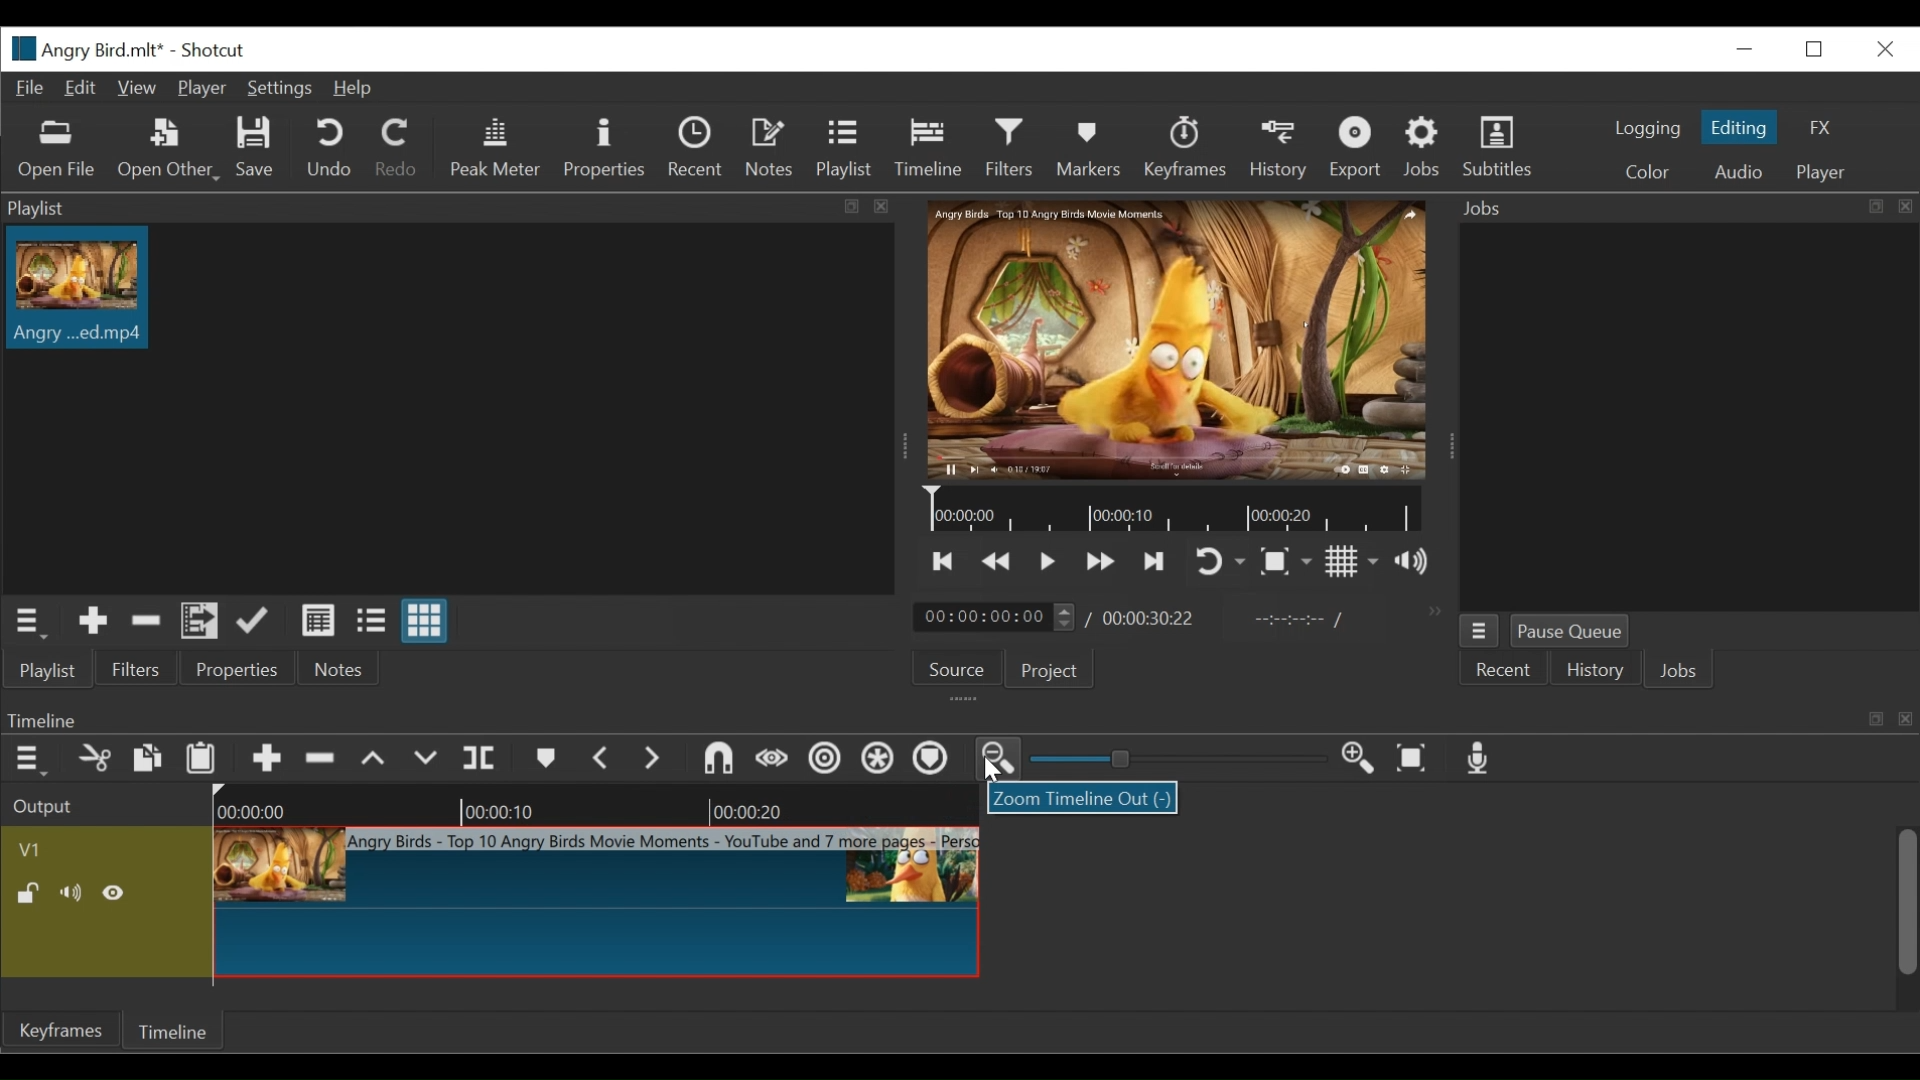 This screenshot has width=1920, height=1080. I want to click on Current duration, so click(993, 617).